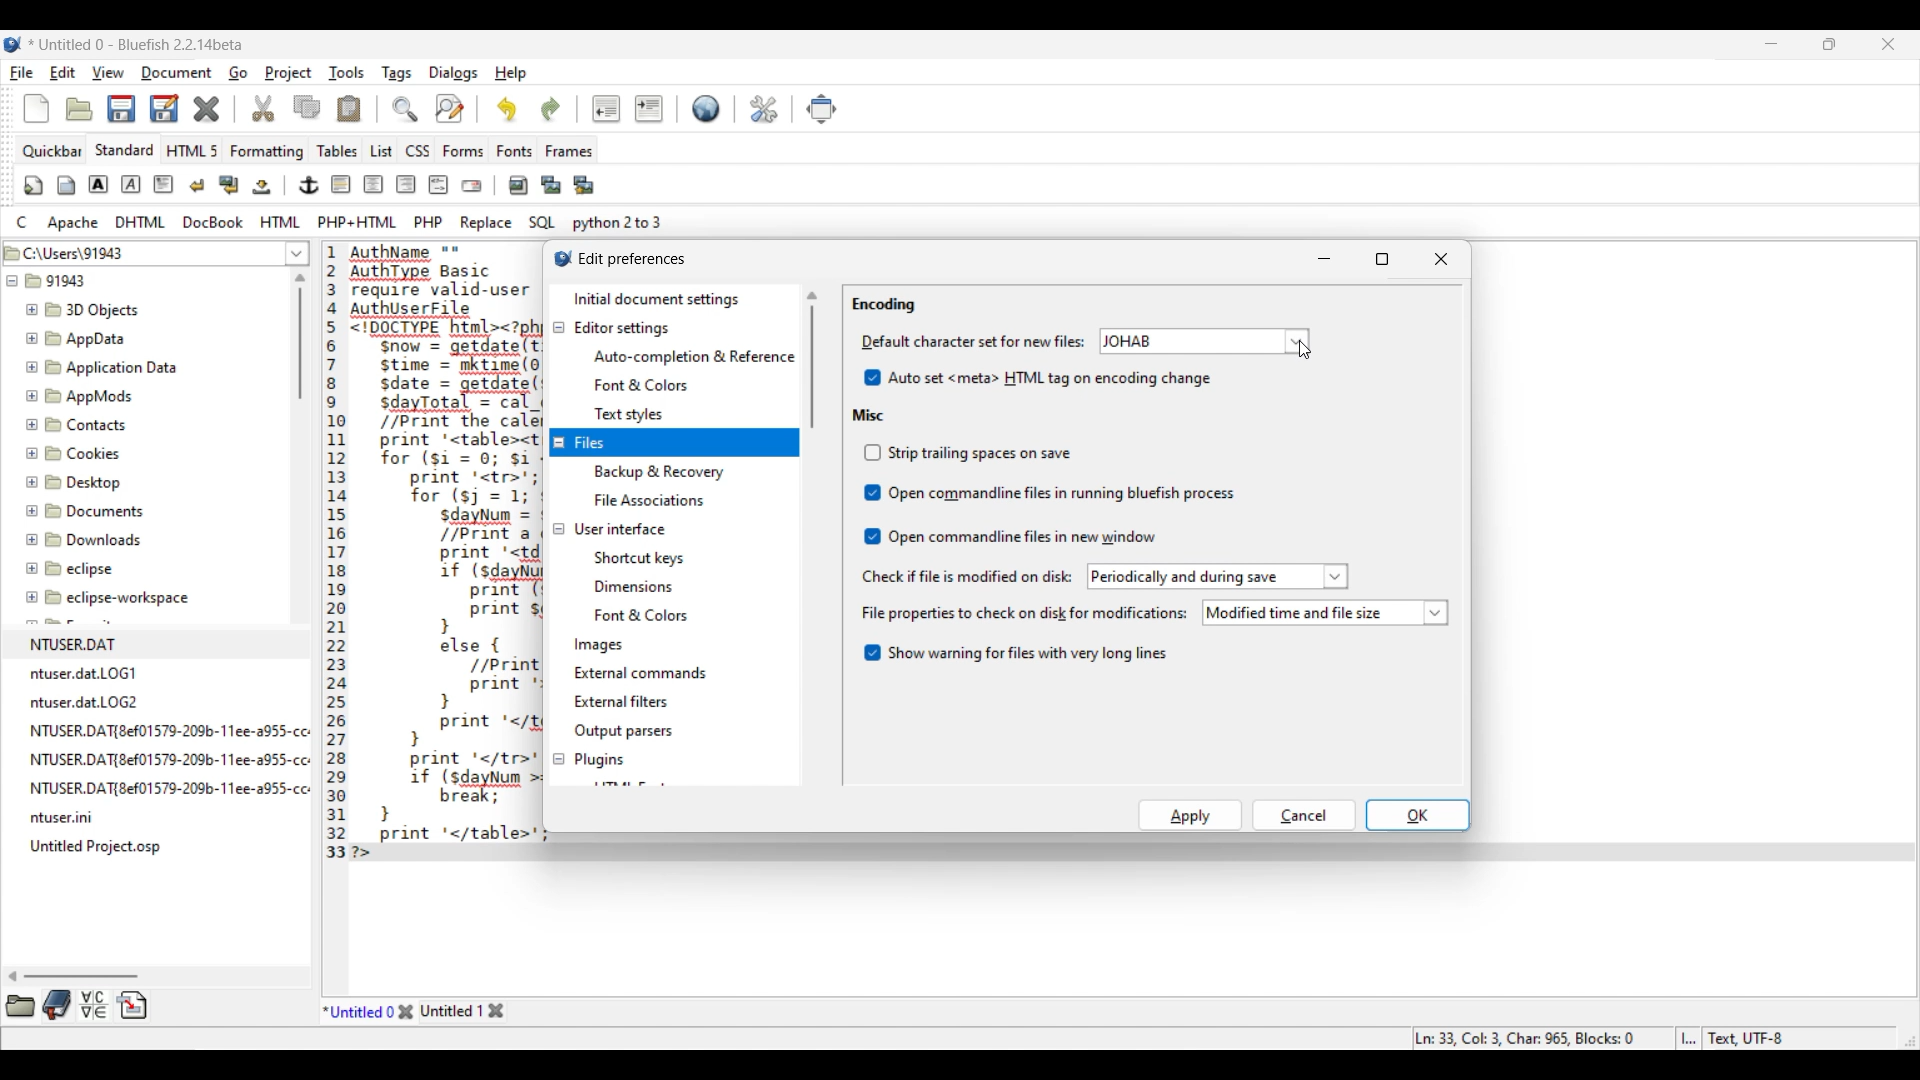 This screenshot has height=1080, width=1920. What do you see at coordinates (600, 757) in the screenshot?
I see `Plugins` at bounding box center [600, 757].